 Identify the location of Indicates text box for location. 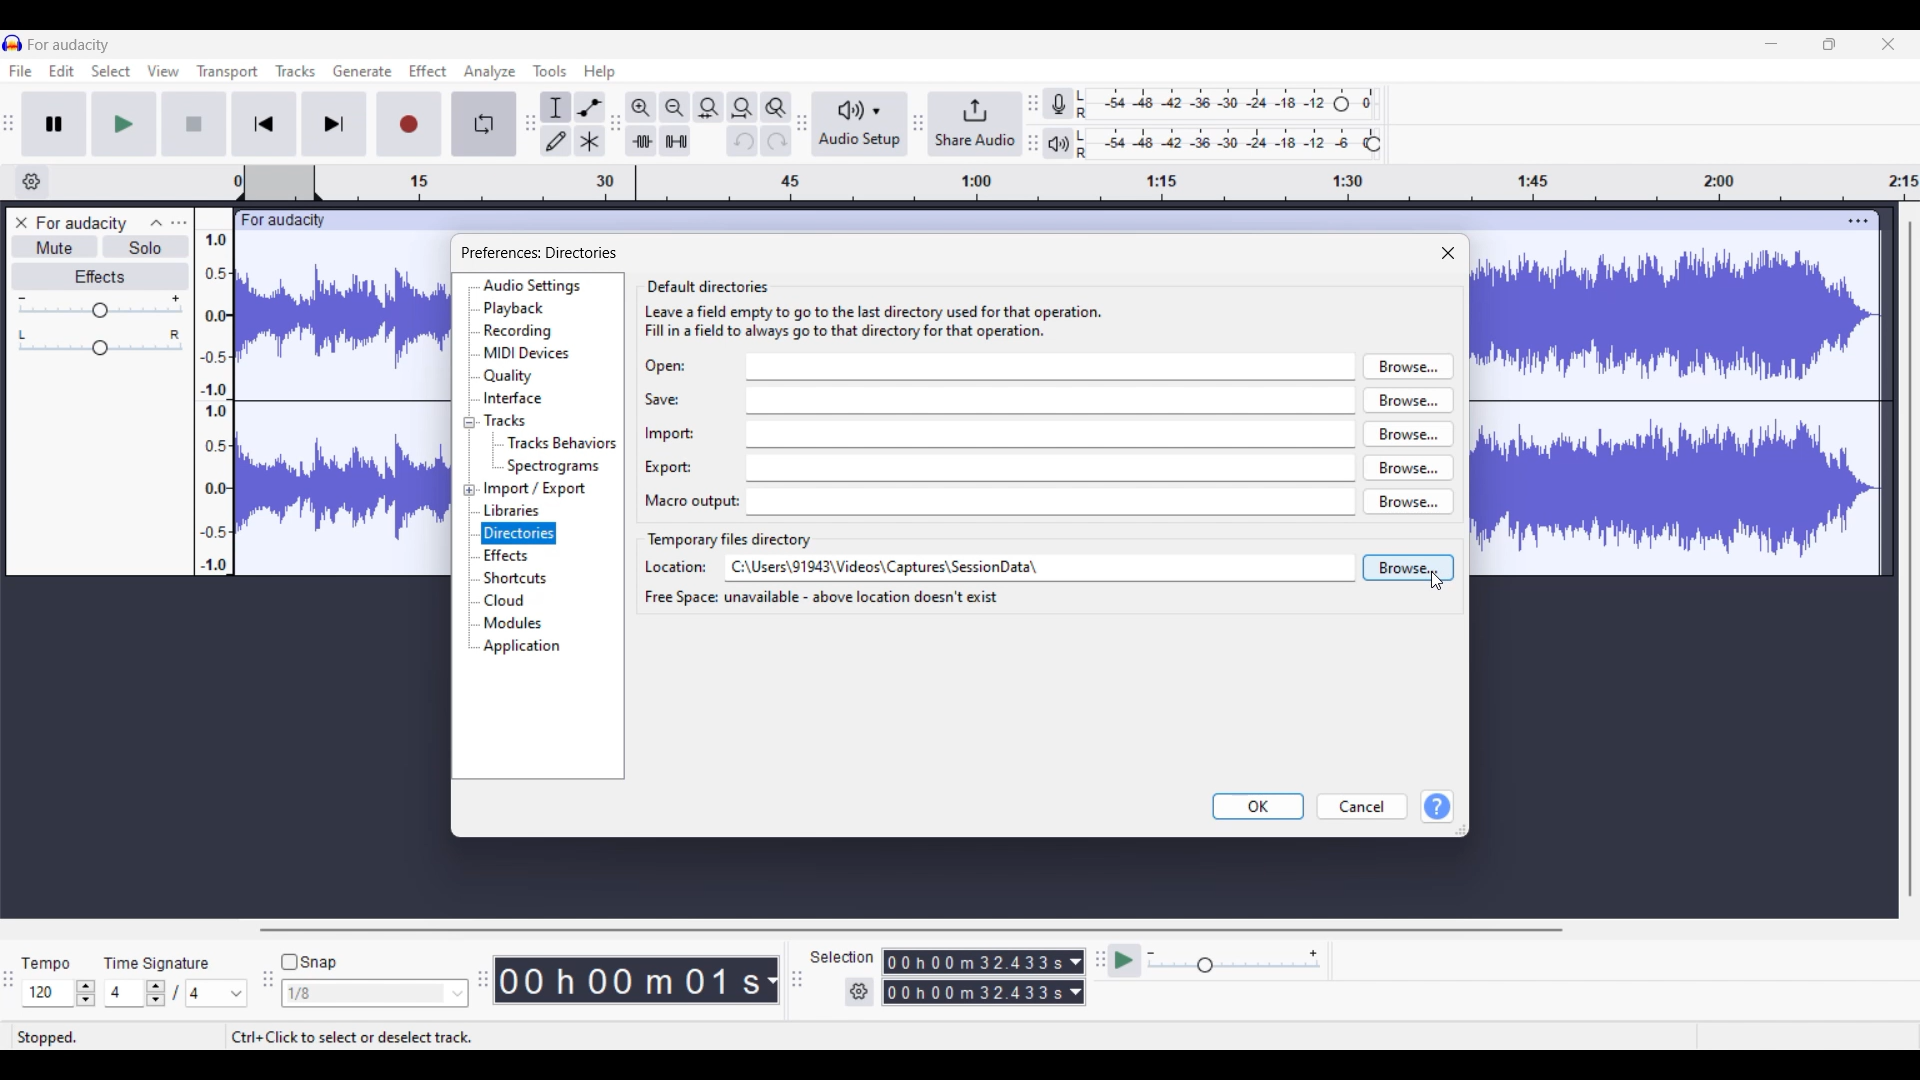
(677, 566).